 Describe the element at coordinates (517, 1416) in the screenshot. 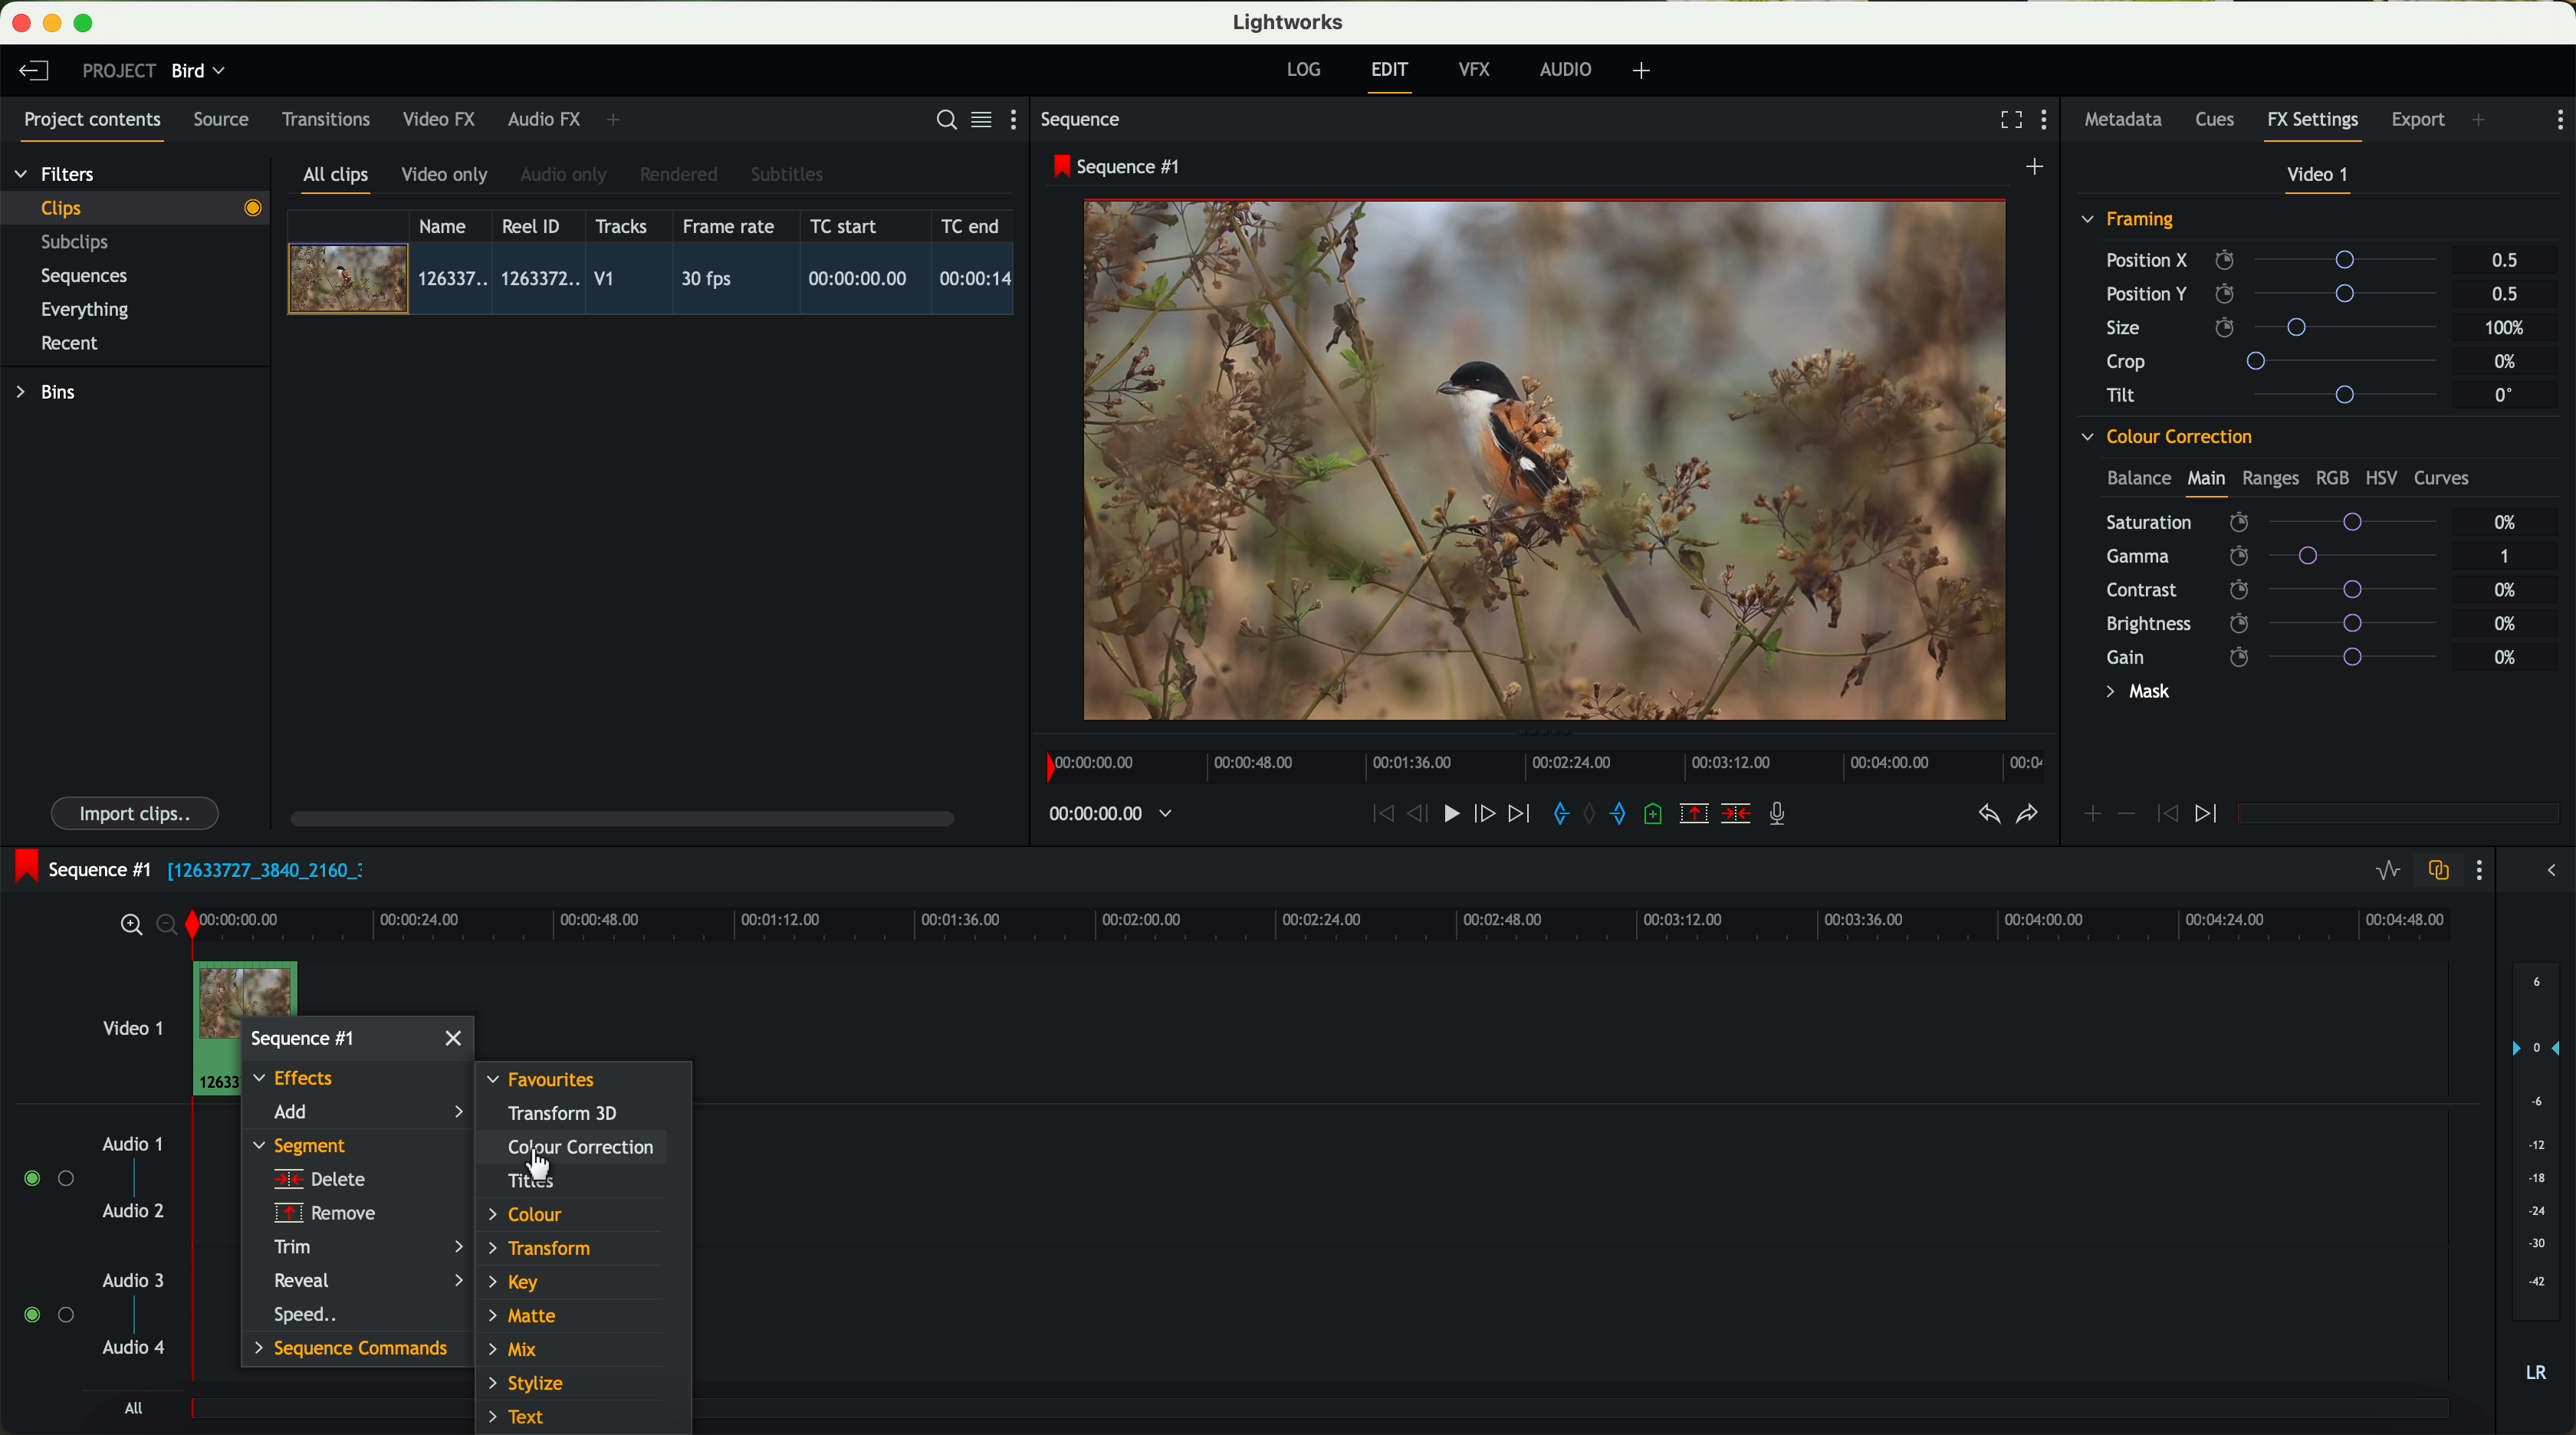

I see `text` at that location.